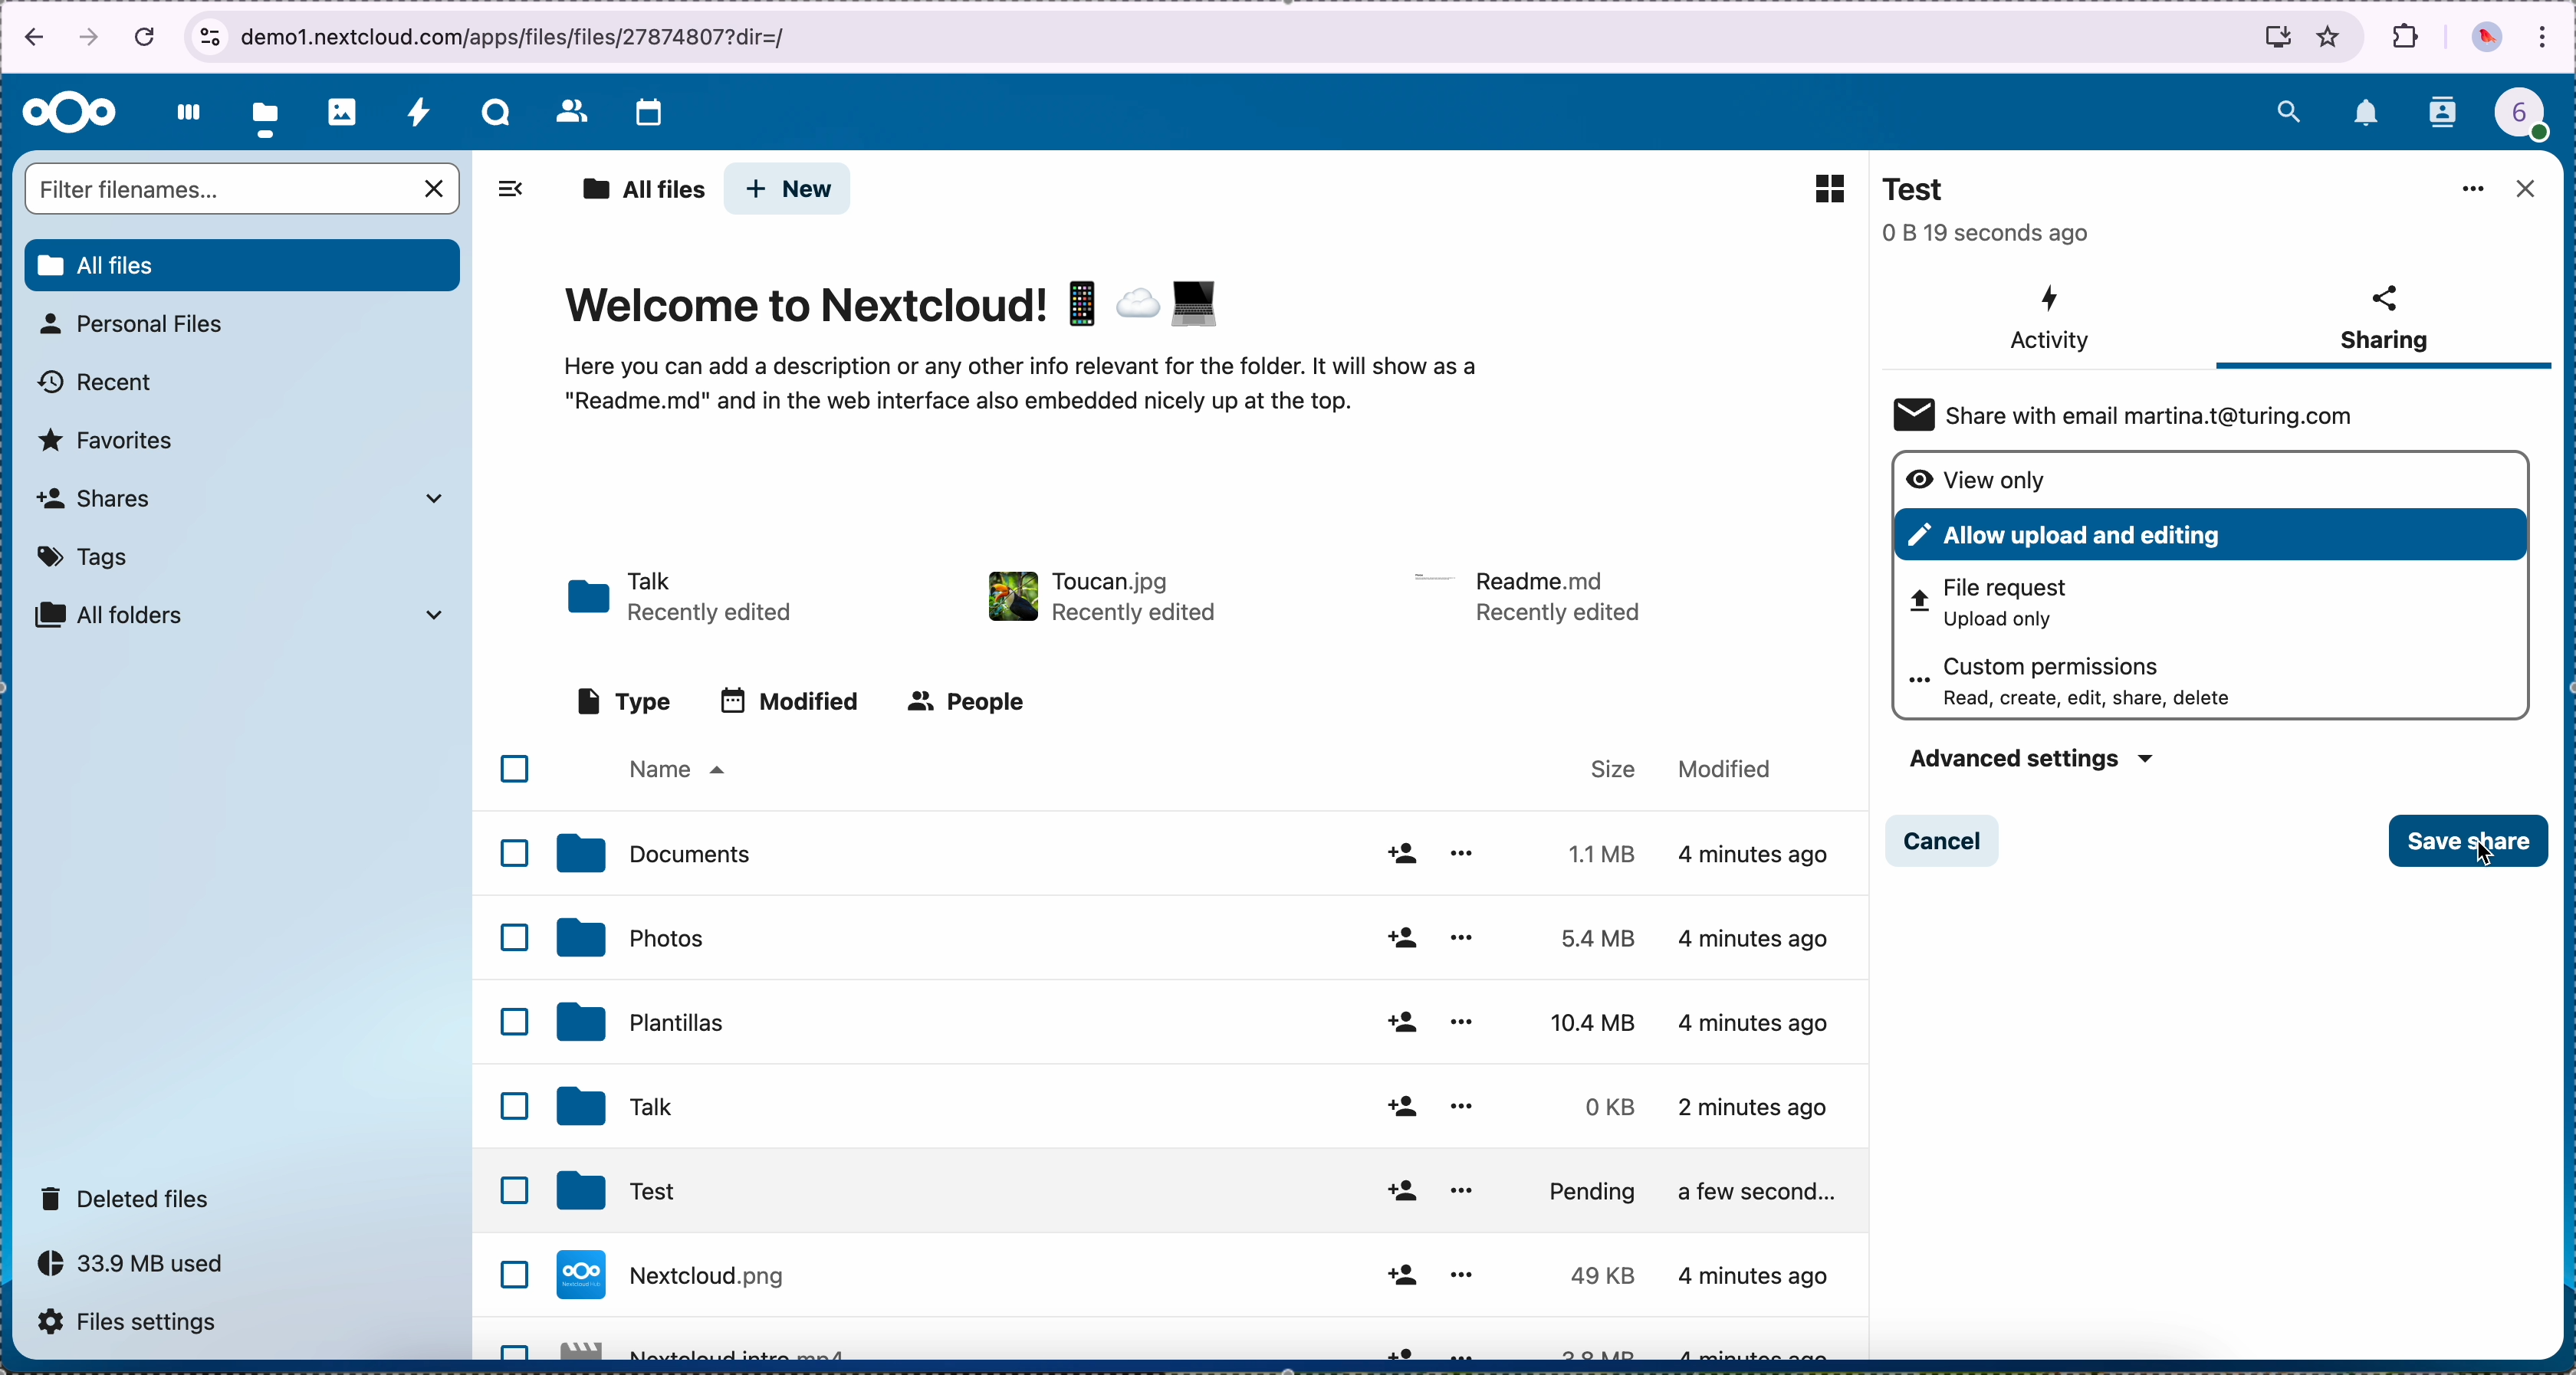  Describe the element at coordinates (2288, 108) in the screenshot. I see `search` at that location.